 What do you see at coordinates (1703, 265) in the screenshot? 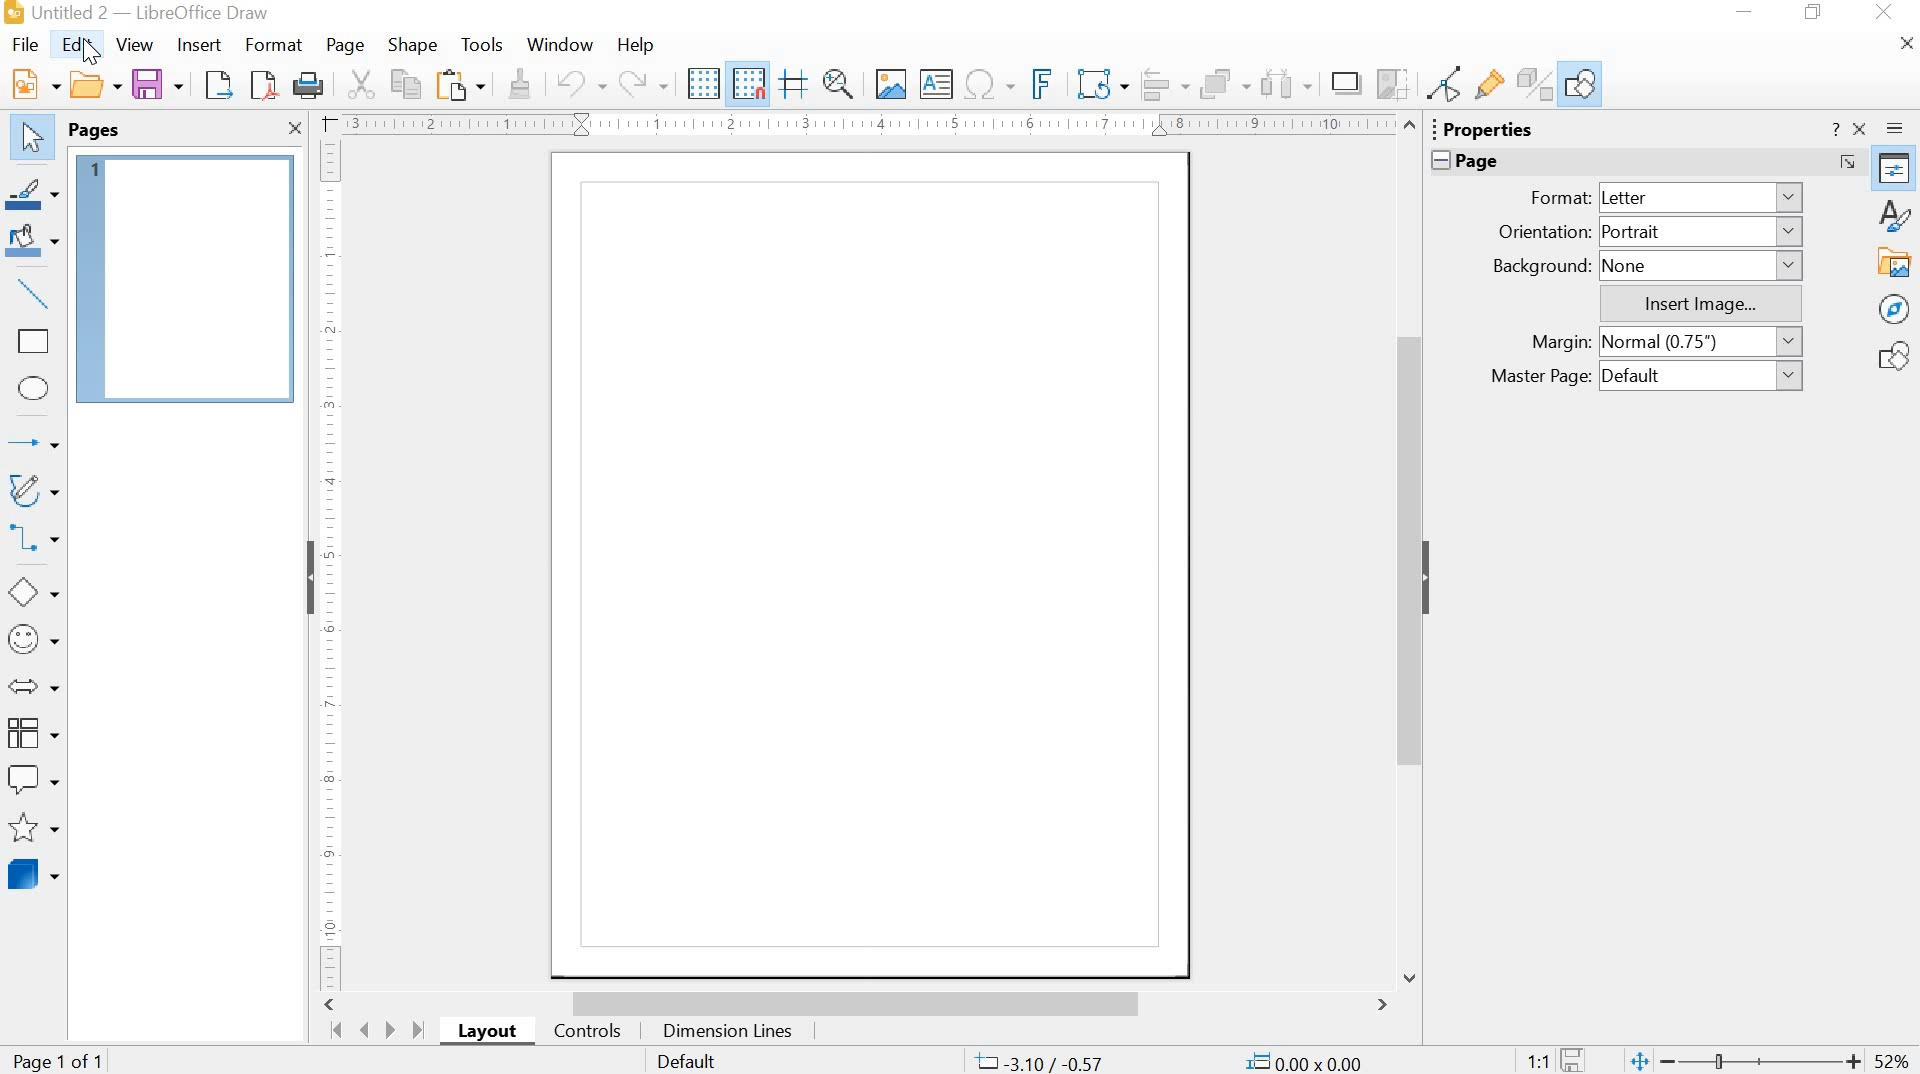
I see `None` at bounding box center [1703, 265].